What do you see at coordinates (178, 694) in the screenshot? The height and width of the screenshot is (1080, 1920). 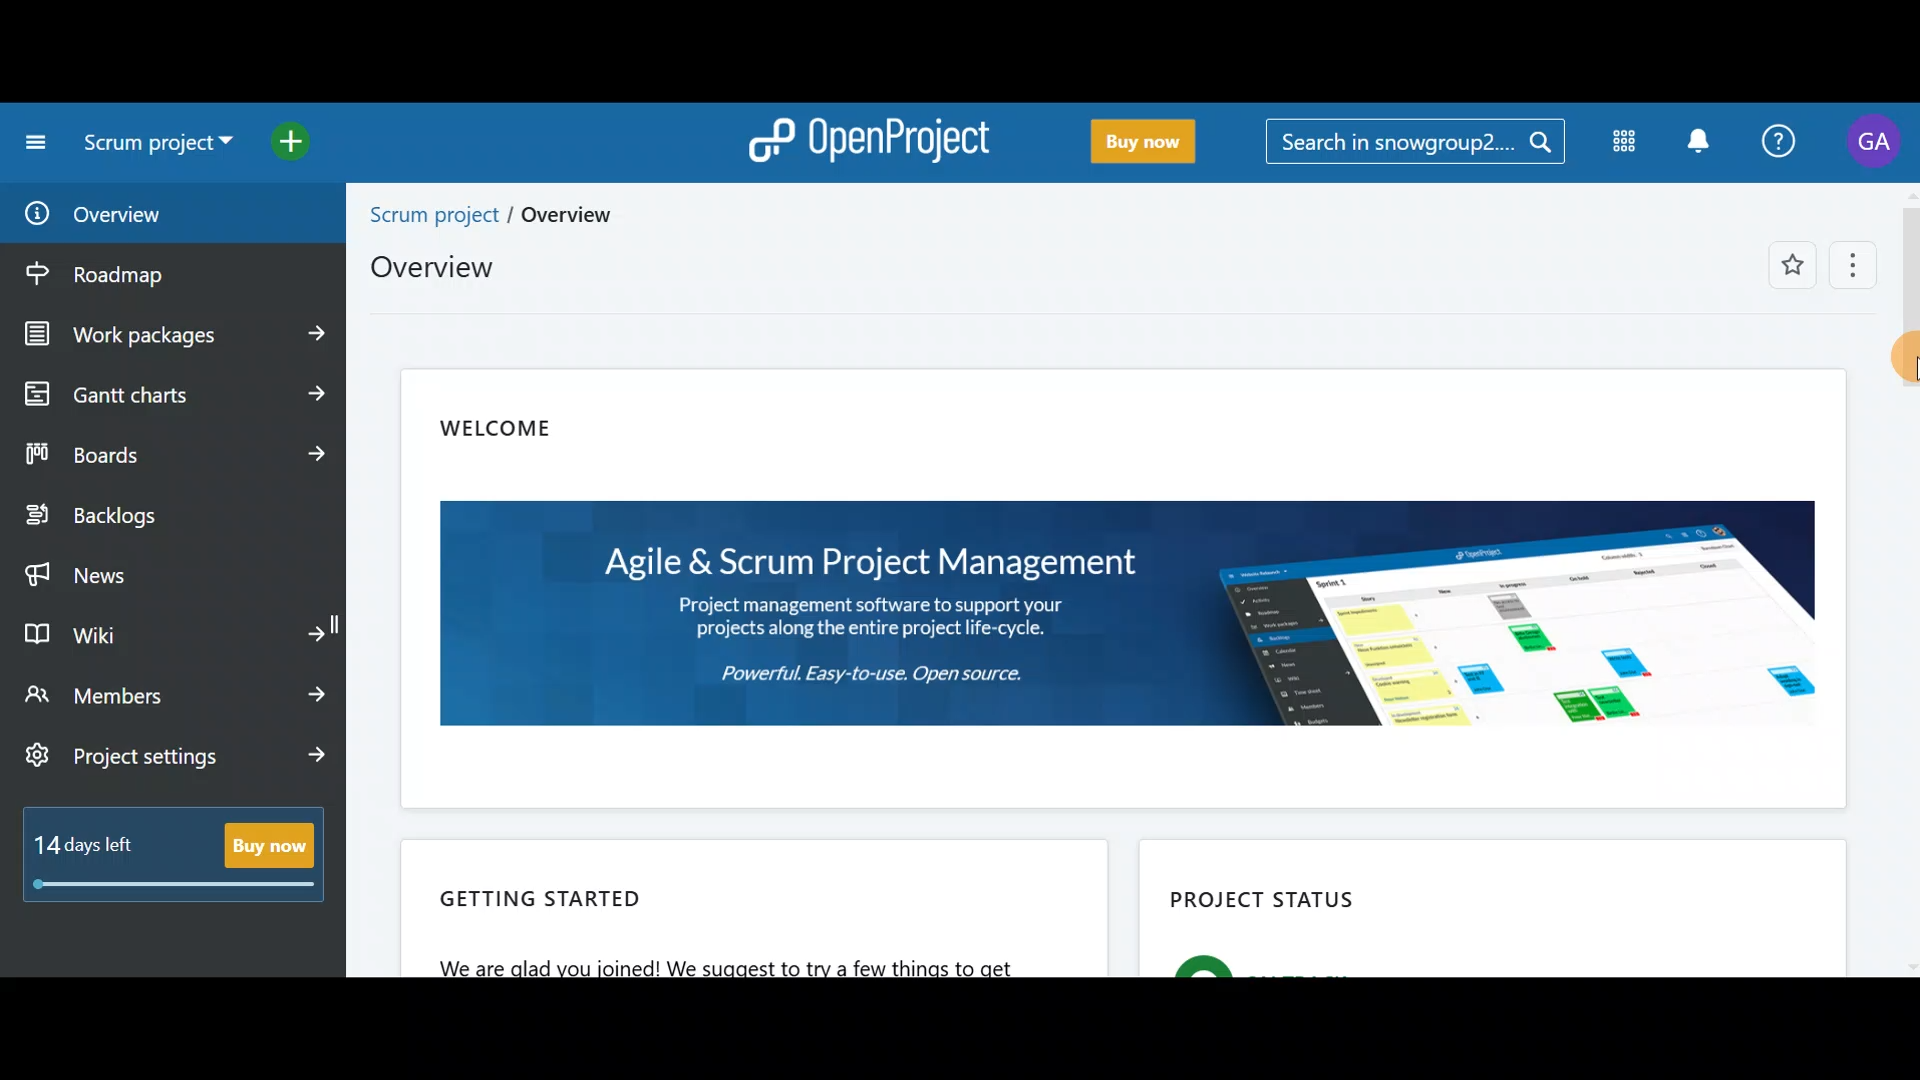 I see `Members` at bounding box center [178, 694].